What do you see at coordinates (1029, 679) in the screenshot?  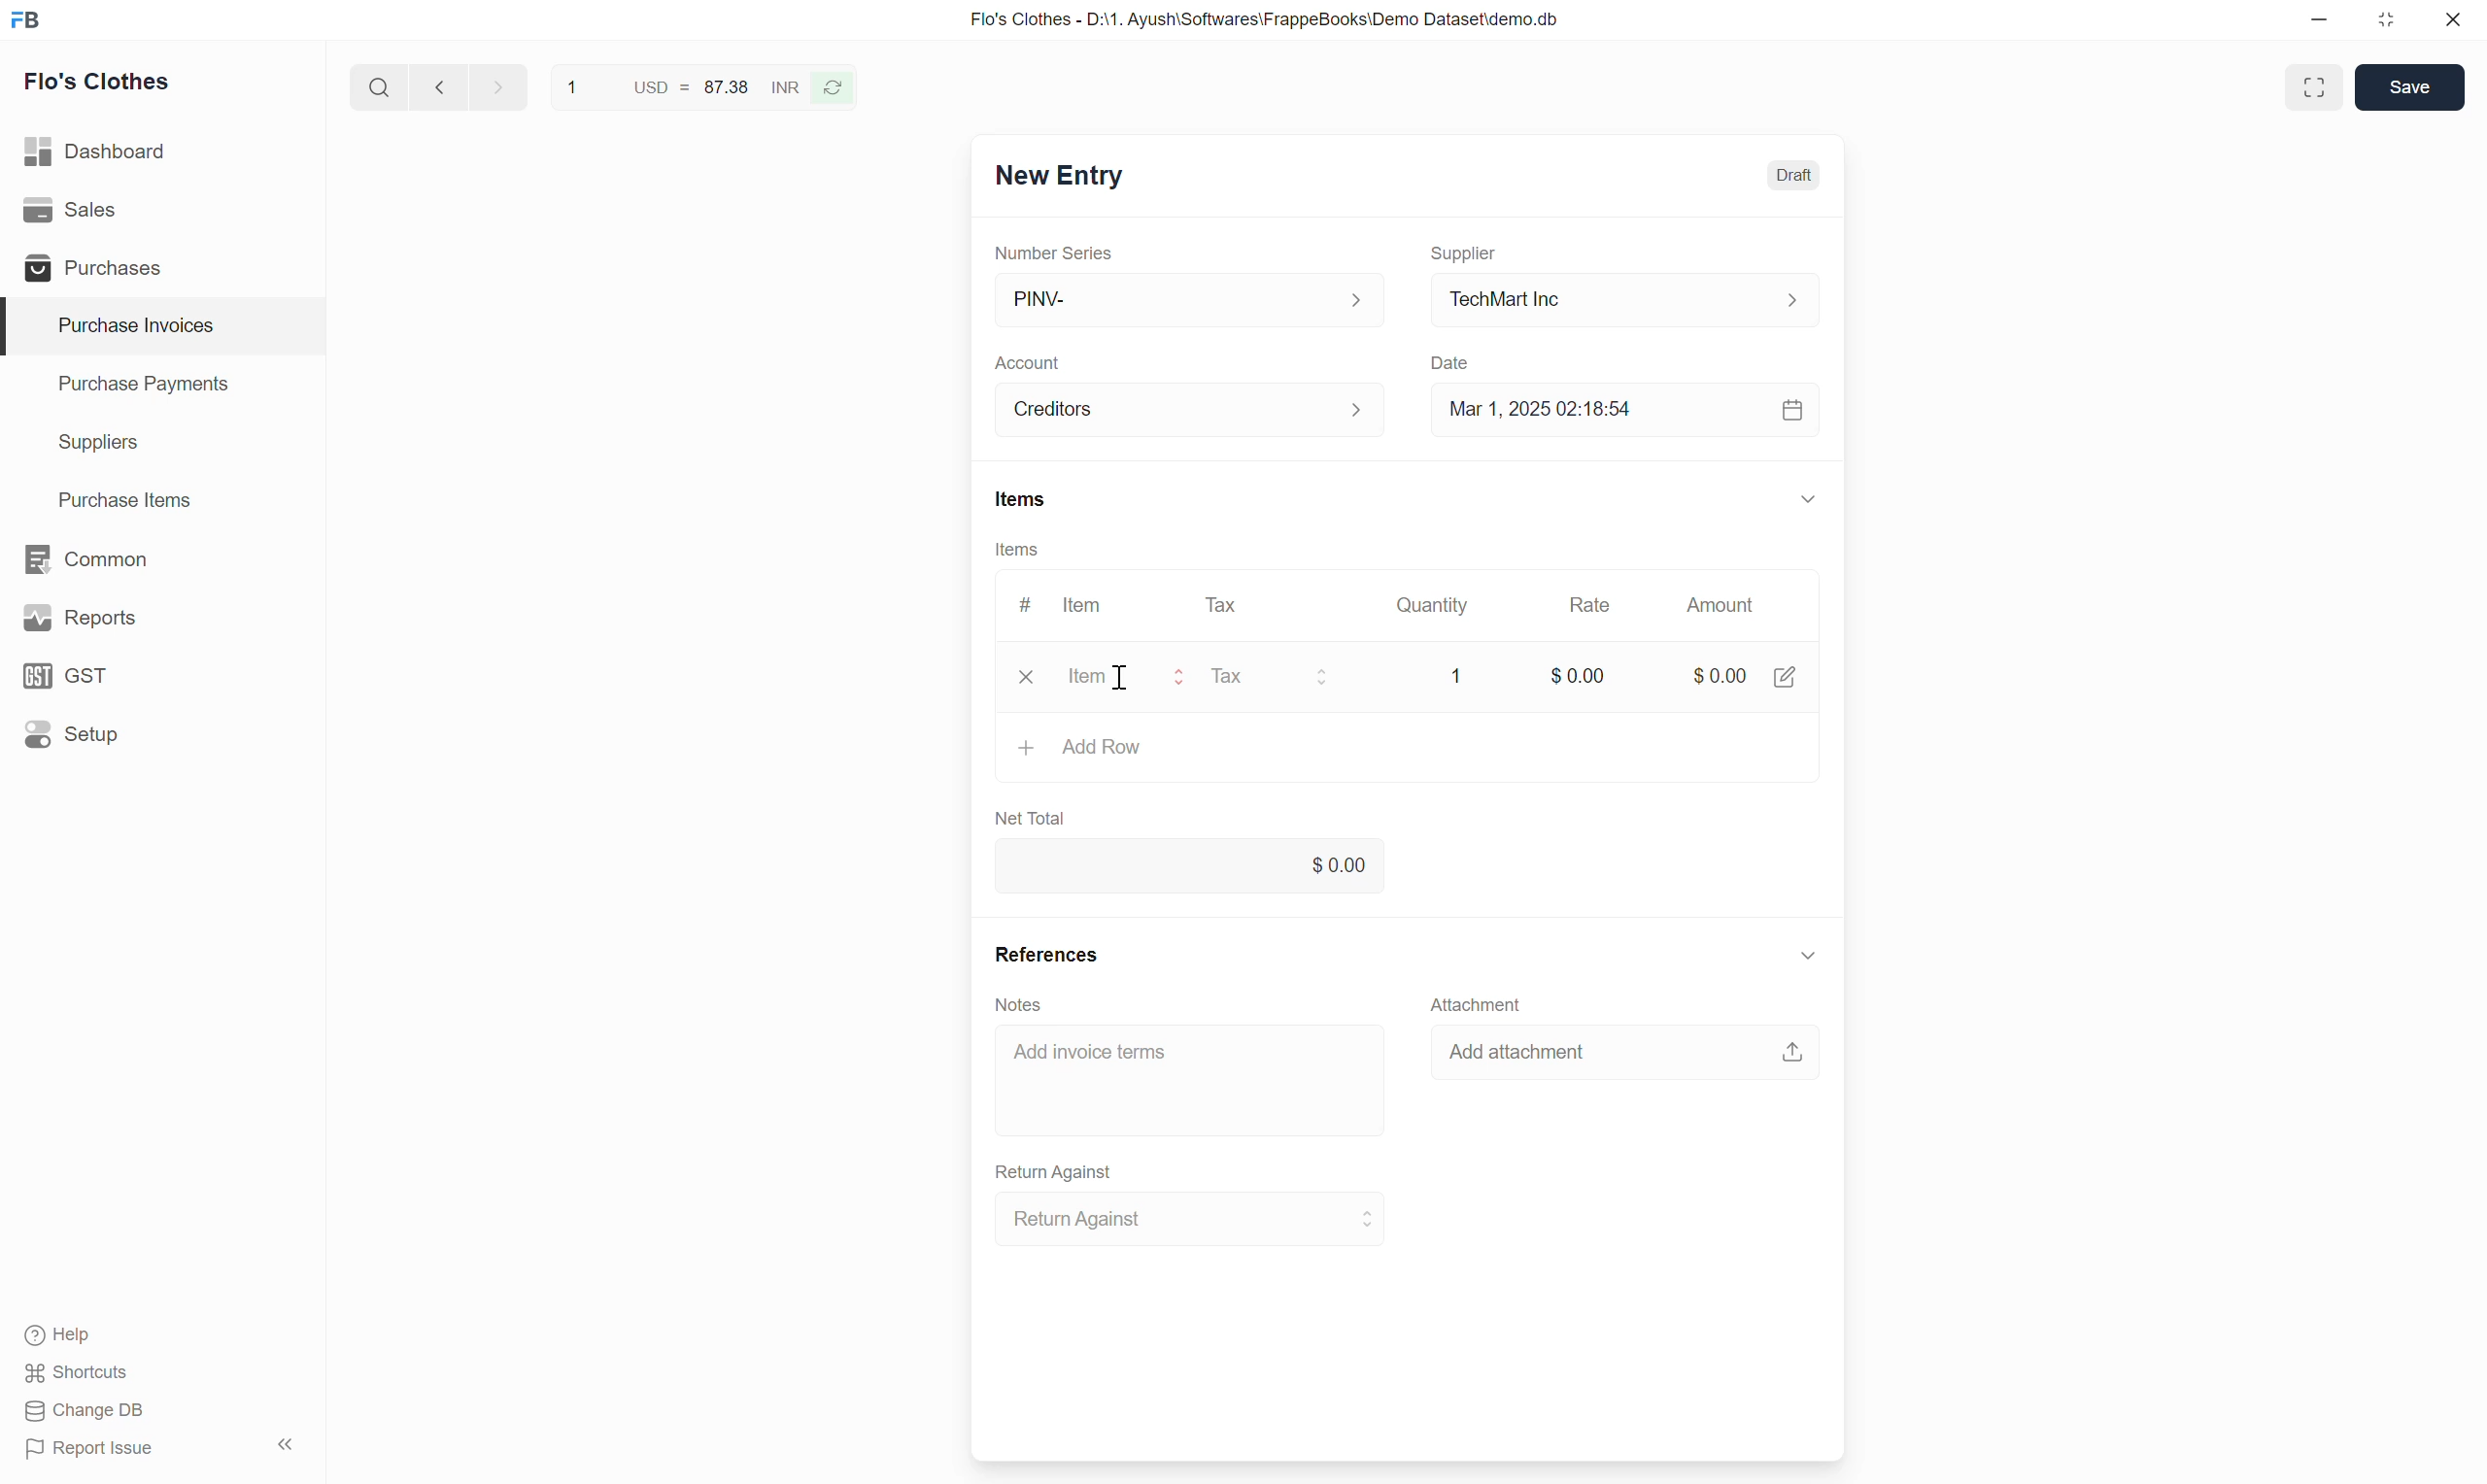 I see `clear/remove input` at bounding box center [1029, 679].